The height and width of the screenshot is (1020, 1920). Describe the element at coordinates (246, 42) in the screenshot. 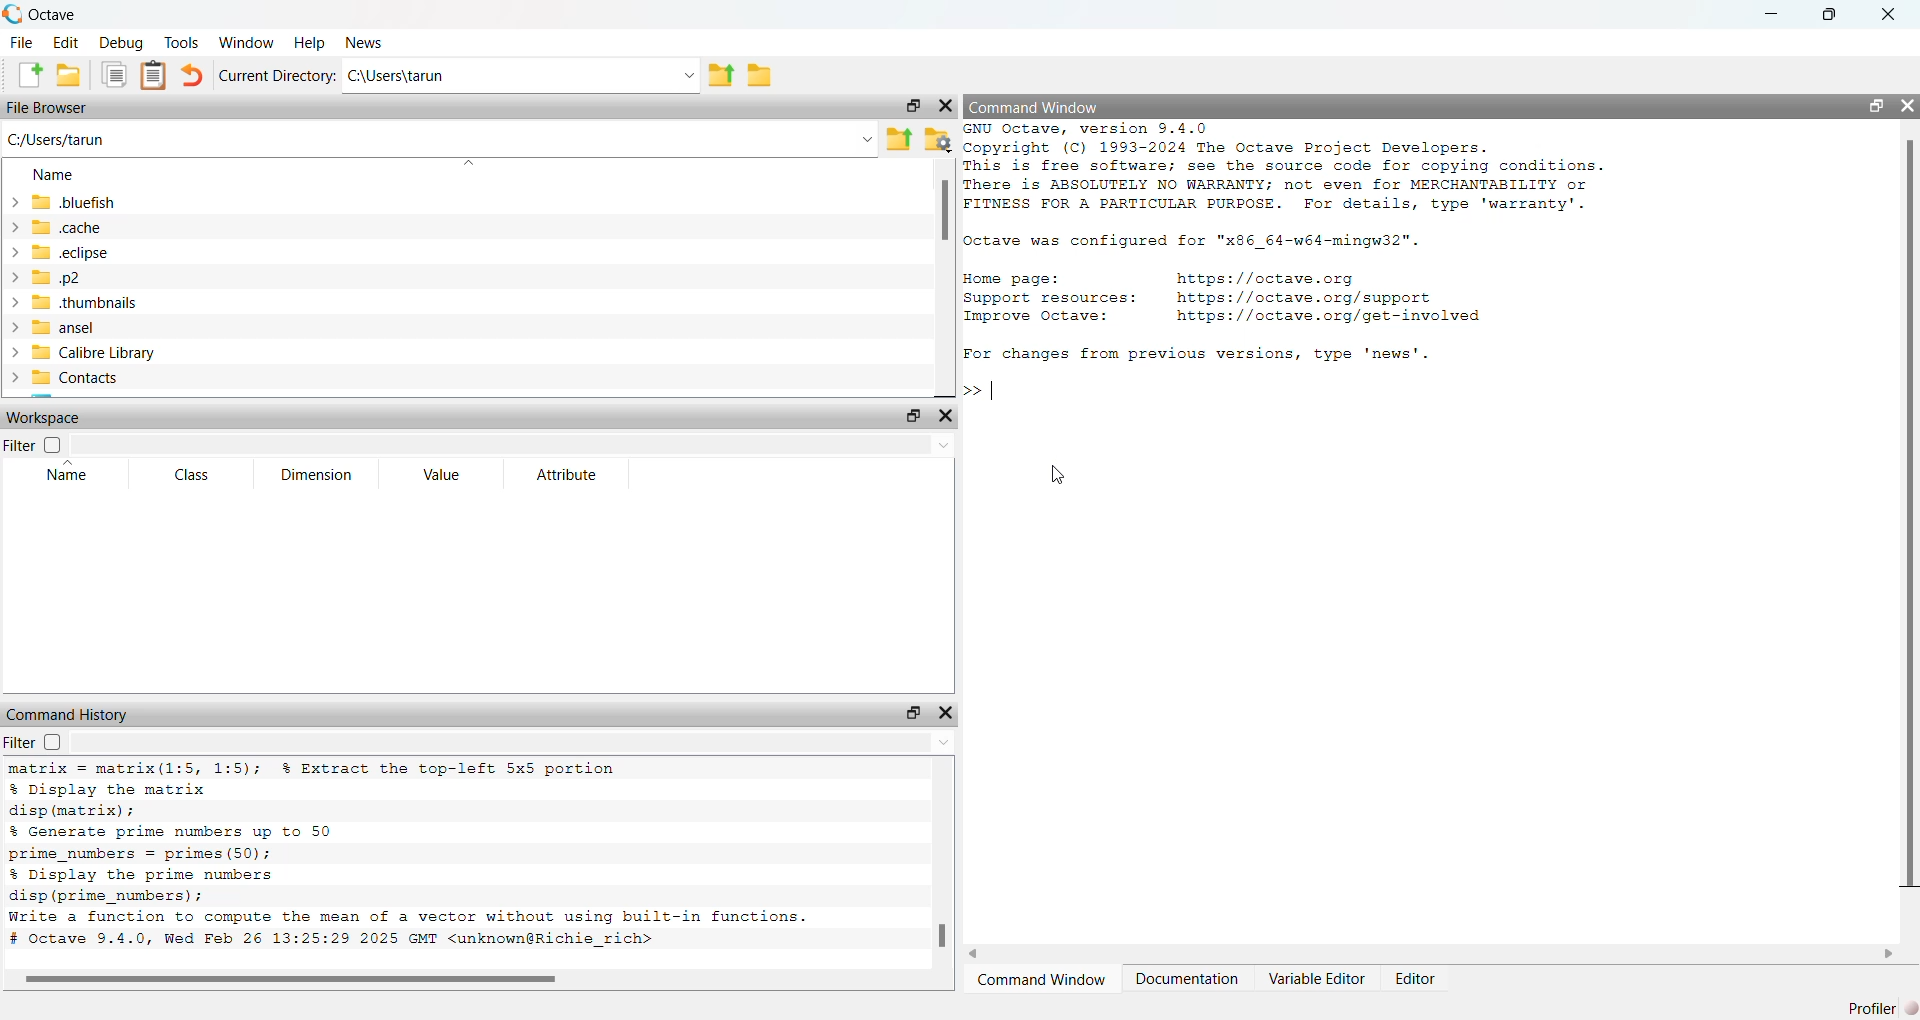

I see `window` at that location.